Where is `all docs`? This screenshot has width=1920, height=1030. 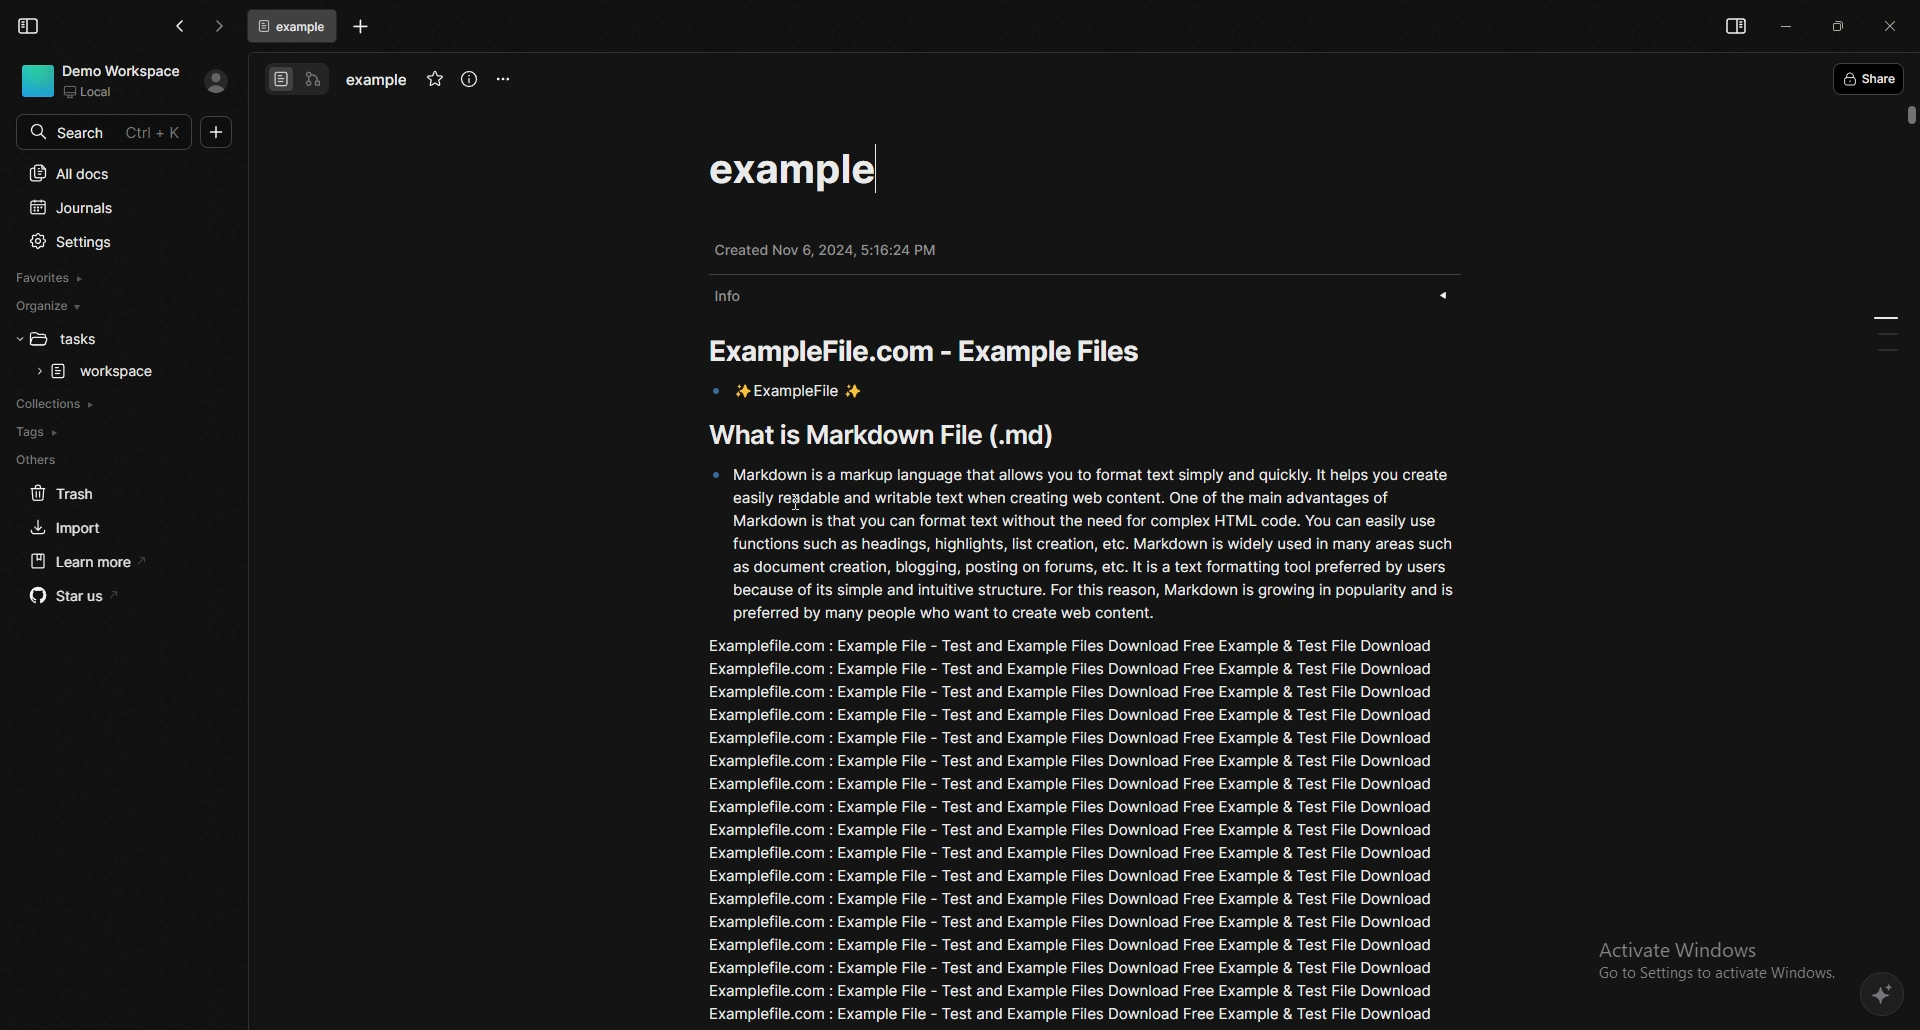
all docs is located at coordinates (114, 173).